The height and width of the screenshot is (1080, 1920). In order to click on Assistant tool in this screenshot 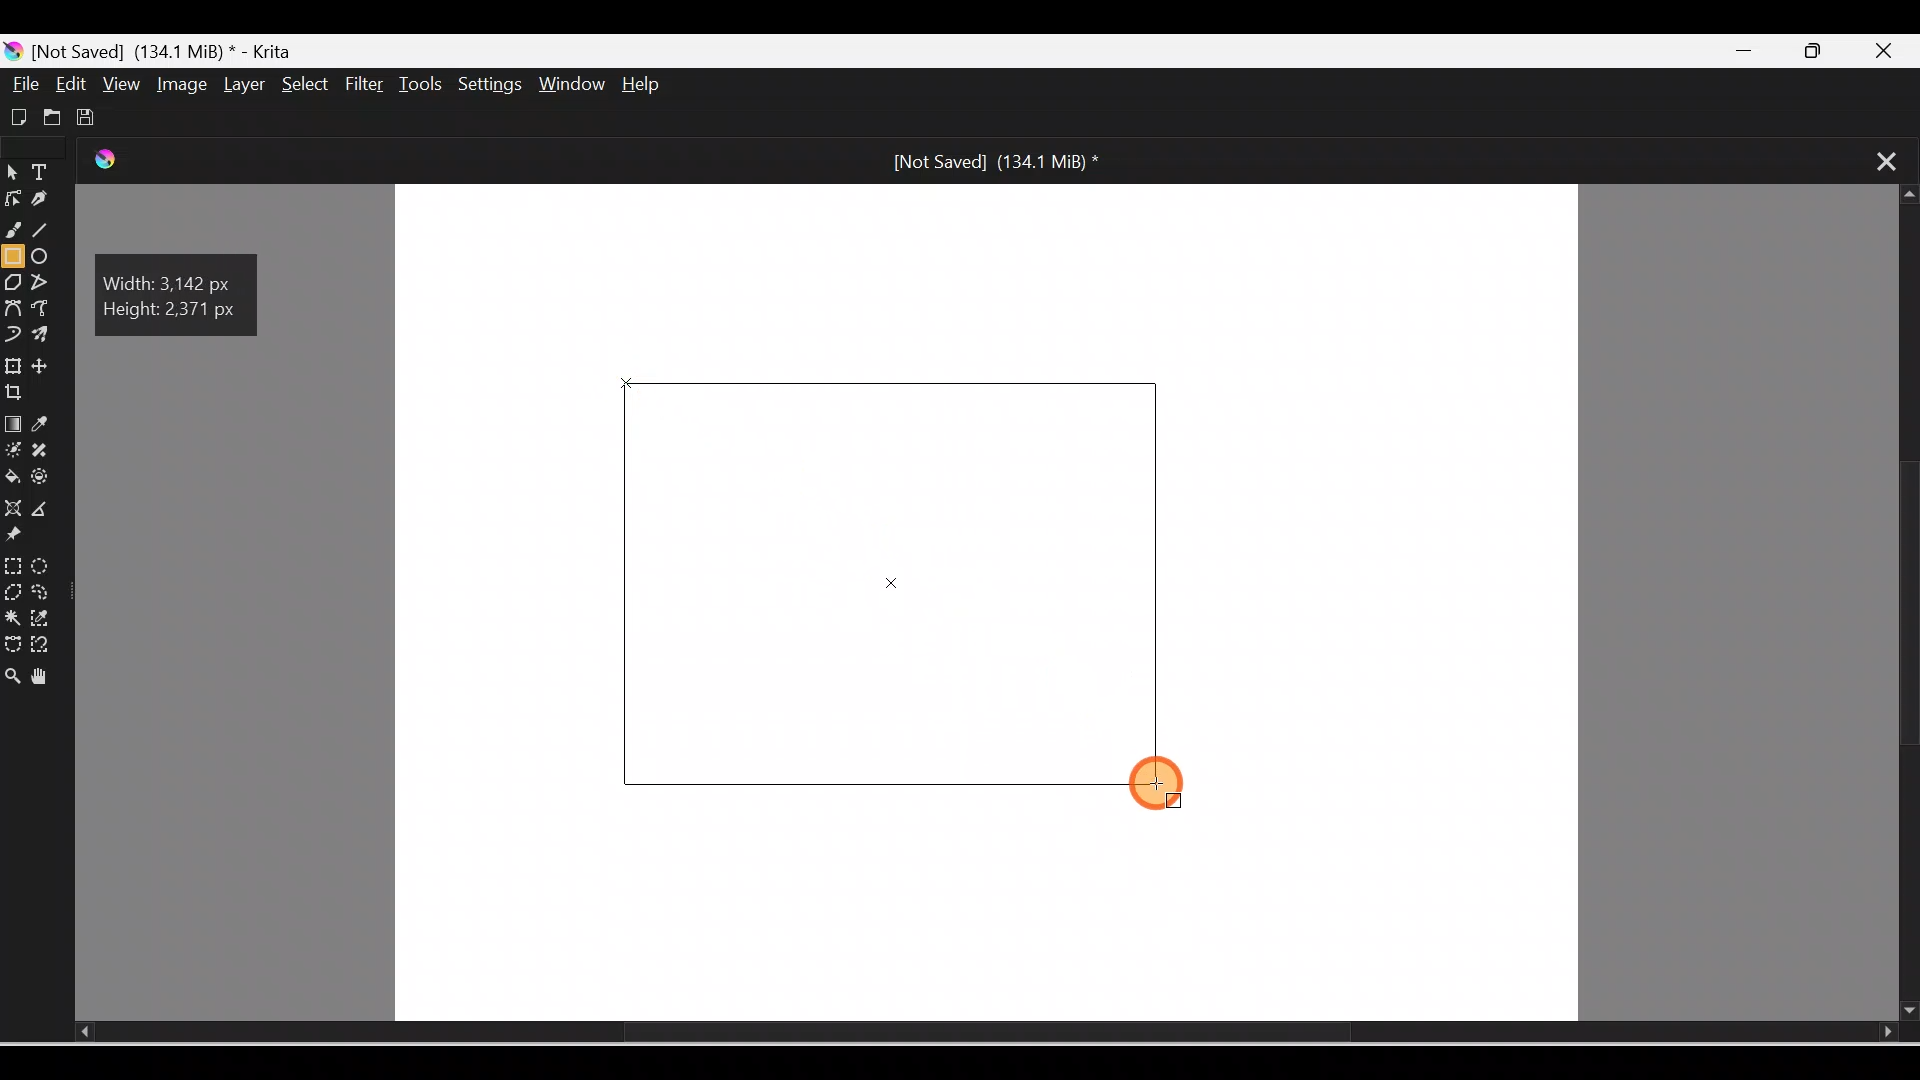, I will do `click(12, 508)`.